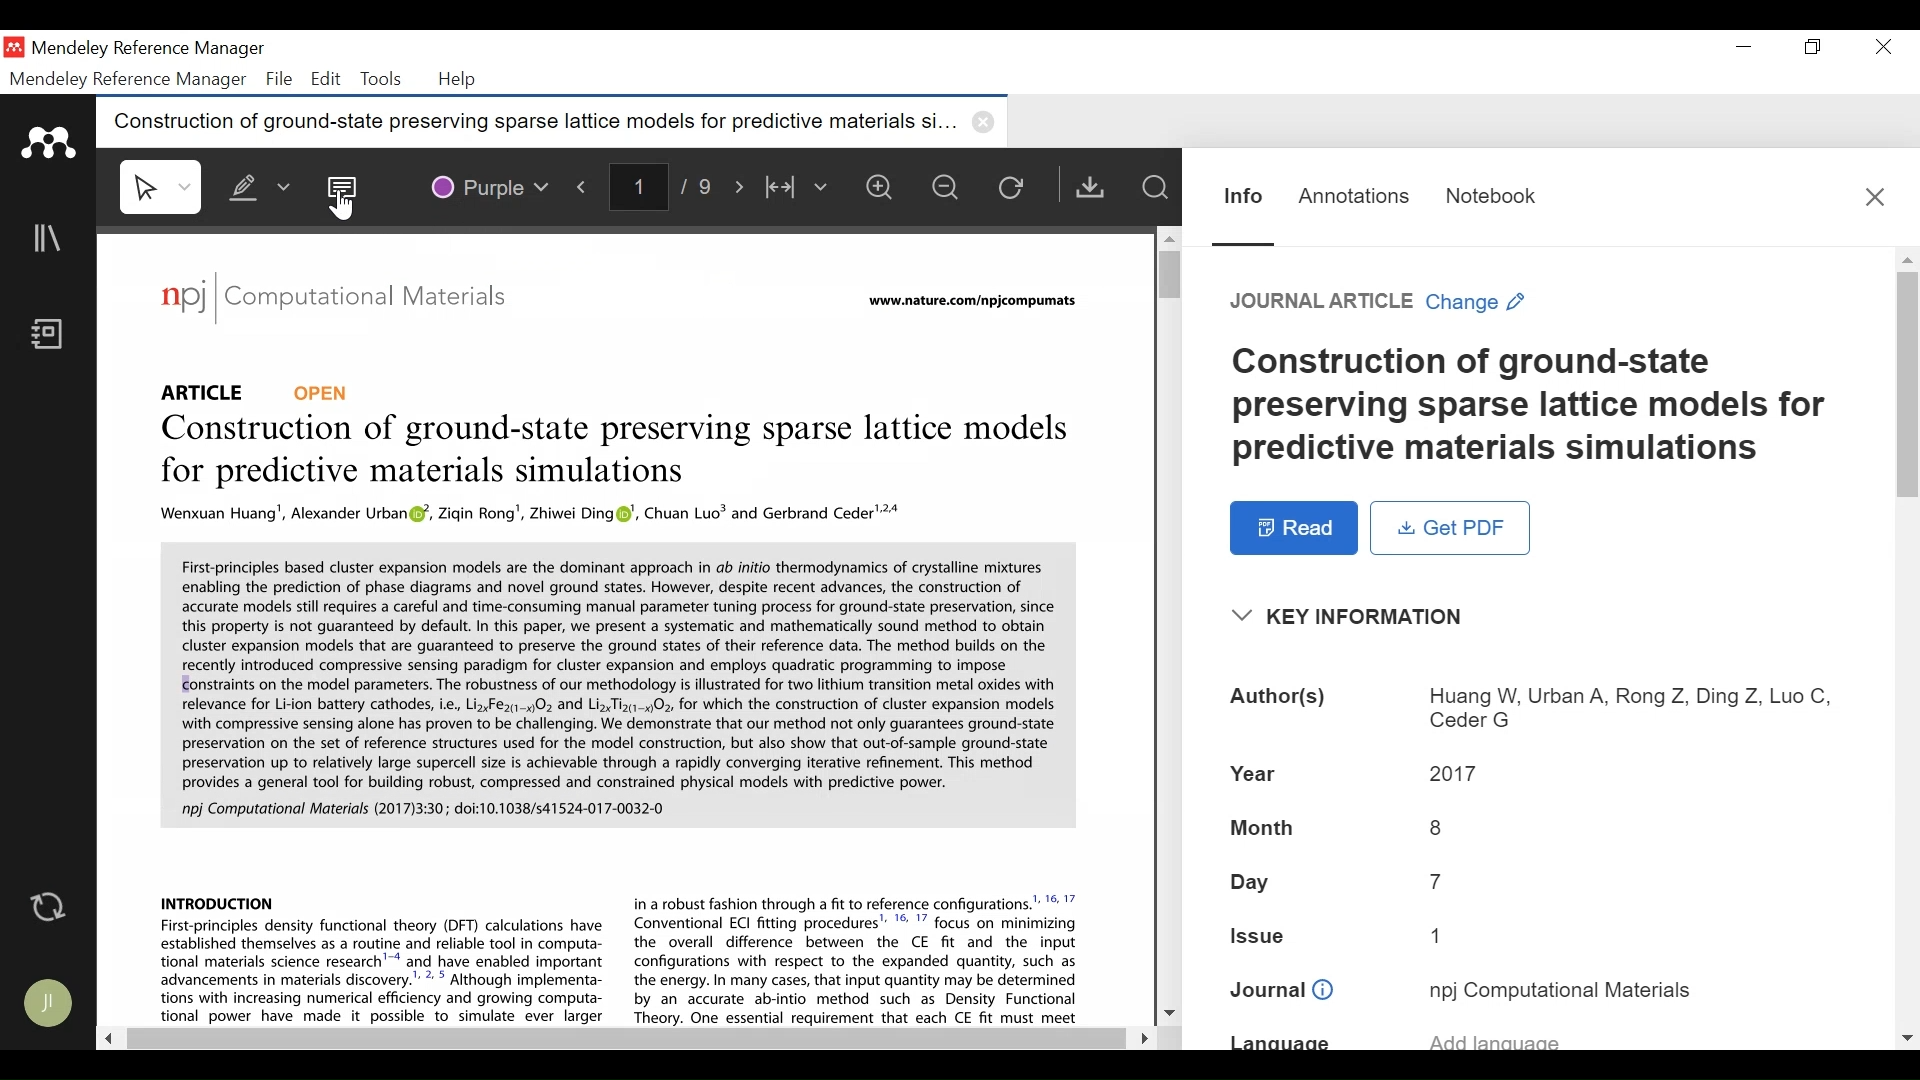 Image resolution: width=1920 pixels, height=1080 pixels. I want to click on Title: Title: Construction of ground-state preserving sparse lattice models for predictive materials simulations, so click(1540, 407).